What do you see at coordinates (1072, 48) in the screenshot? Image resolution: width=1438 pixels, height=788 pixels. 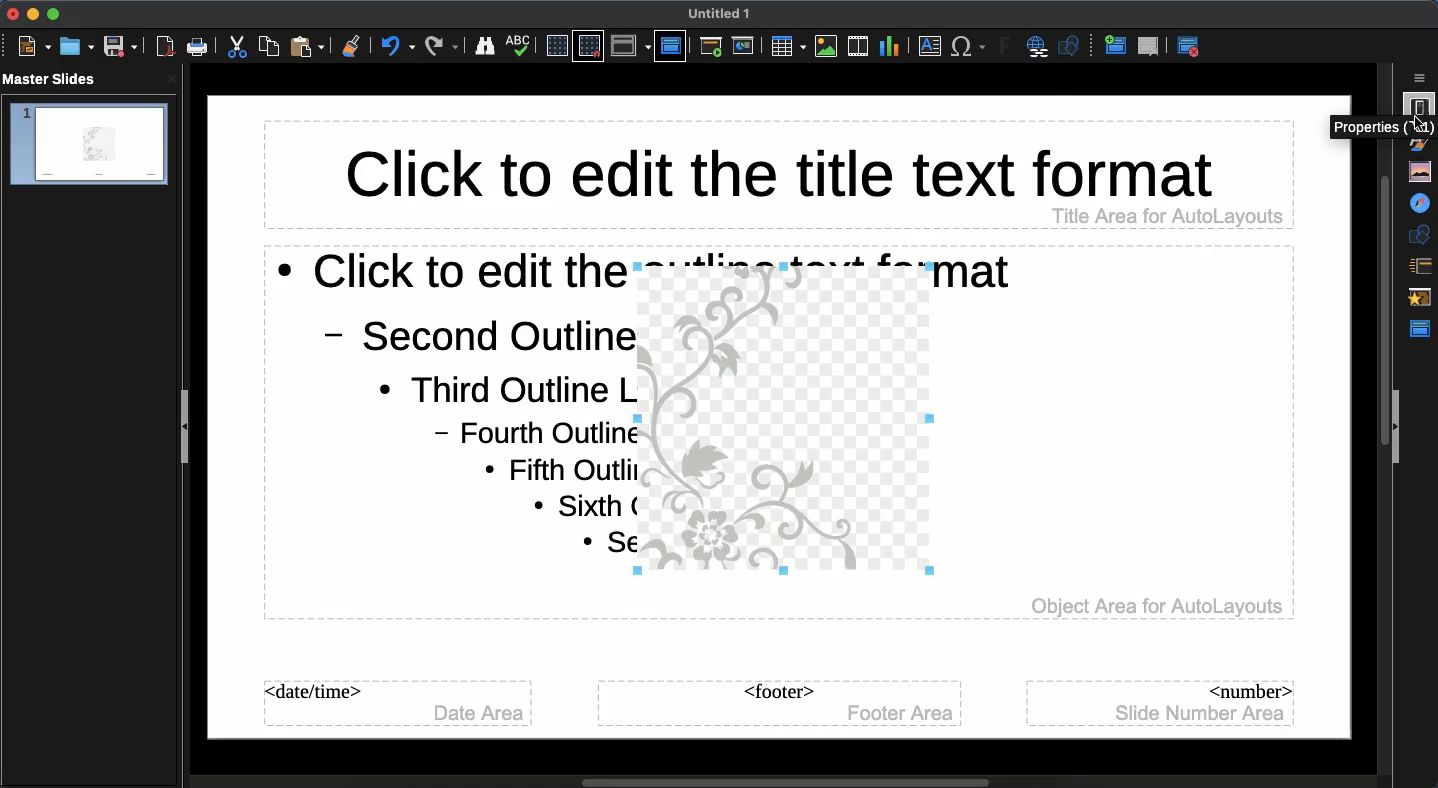 I see `Shapes` at bounding box center [1072, 48].